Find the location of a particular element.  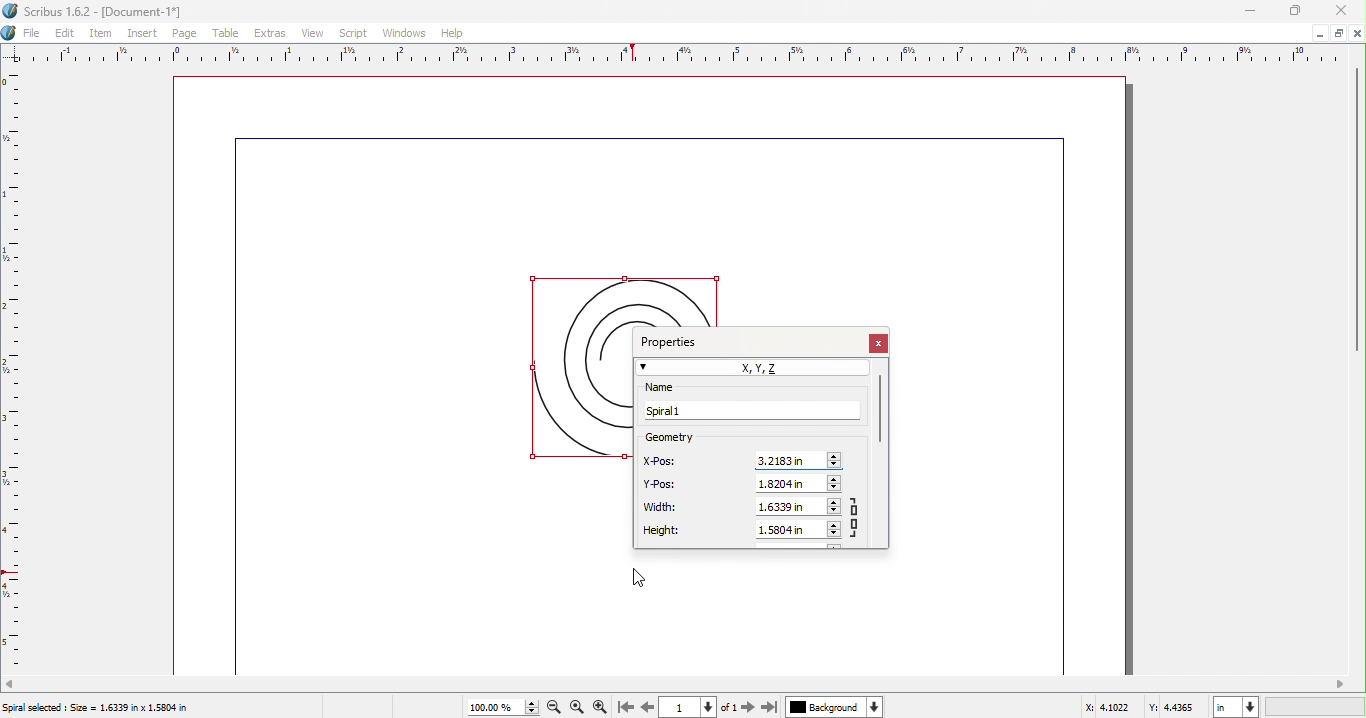

total page is located at coordinates (729, 707).